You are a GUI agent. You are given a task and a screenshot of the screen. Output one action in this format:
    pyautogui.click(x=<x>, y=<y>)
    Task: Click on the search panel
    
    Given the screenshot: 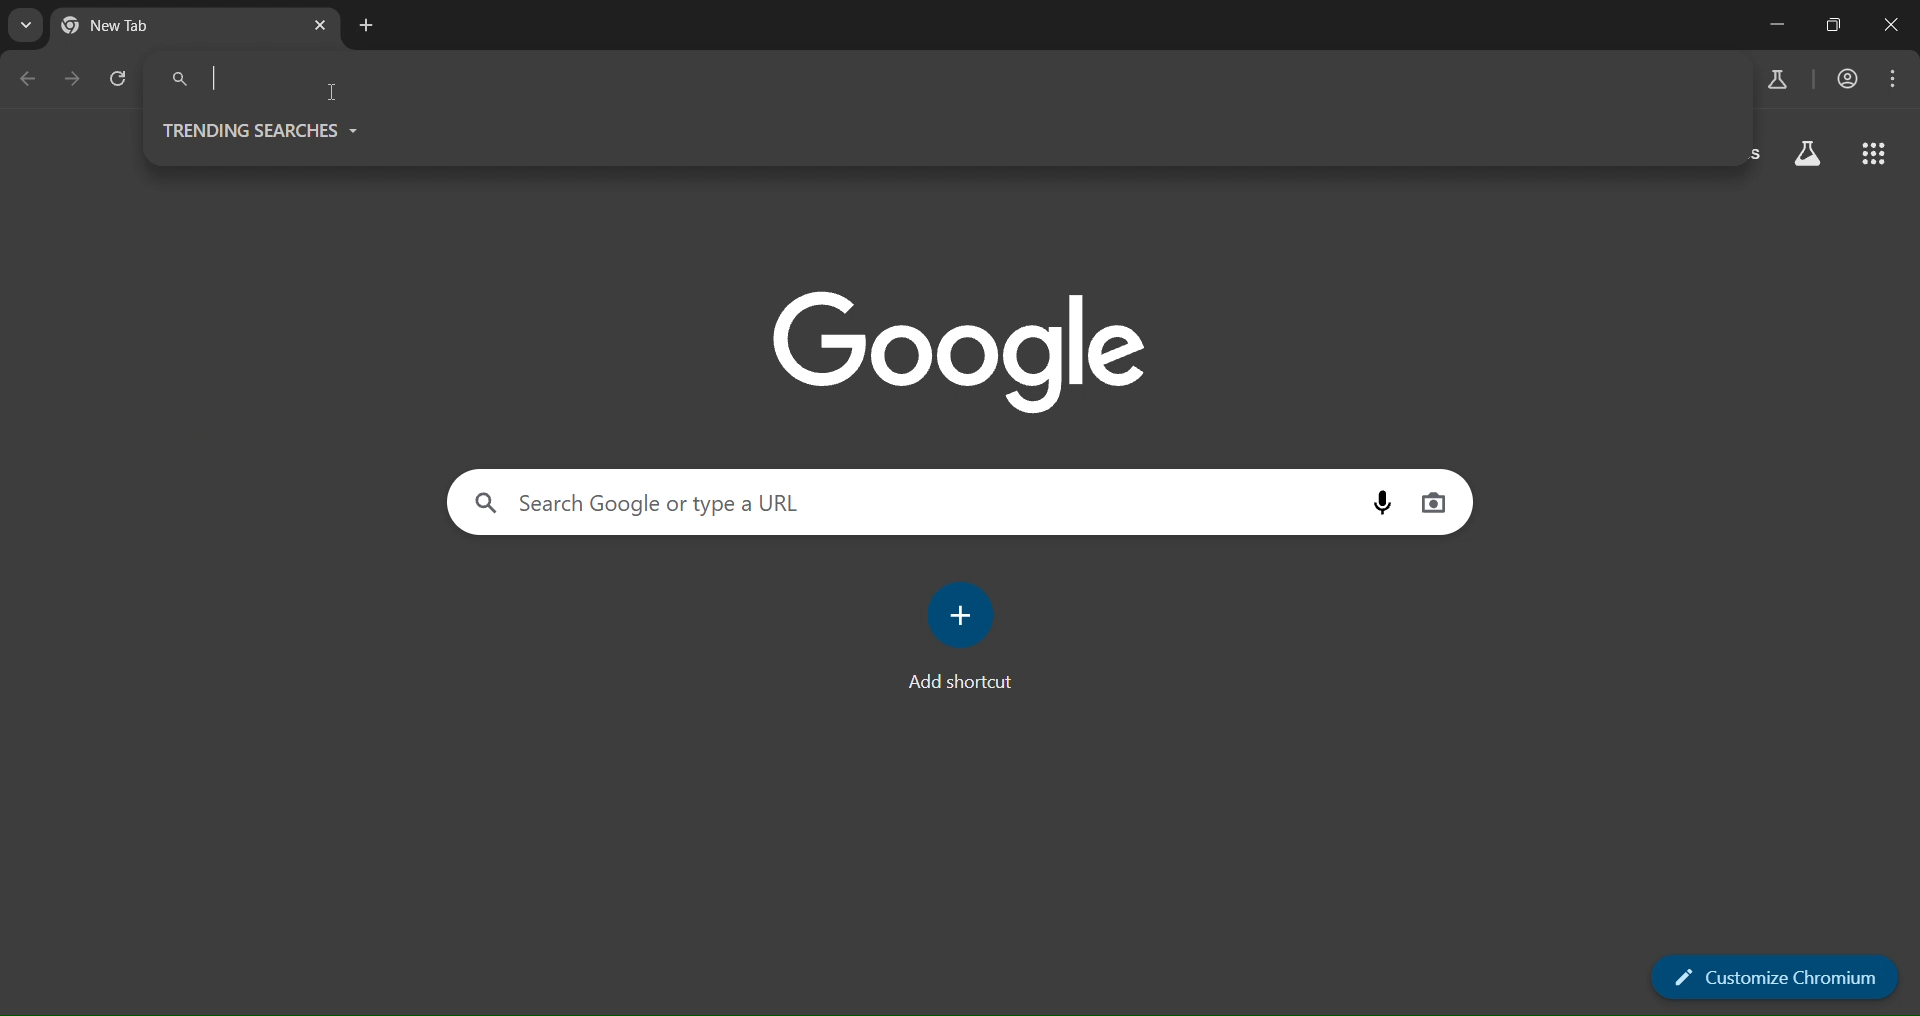 What is the action you would take?
    pyautogui.click(x=1775, y=81)
    